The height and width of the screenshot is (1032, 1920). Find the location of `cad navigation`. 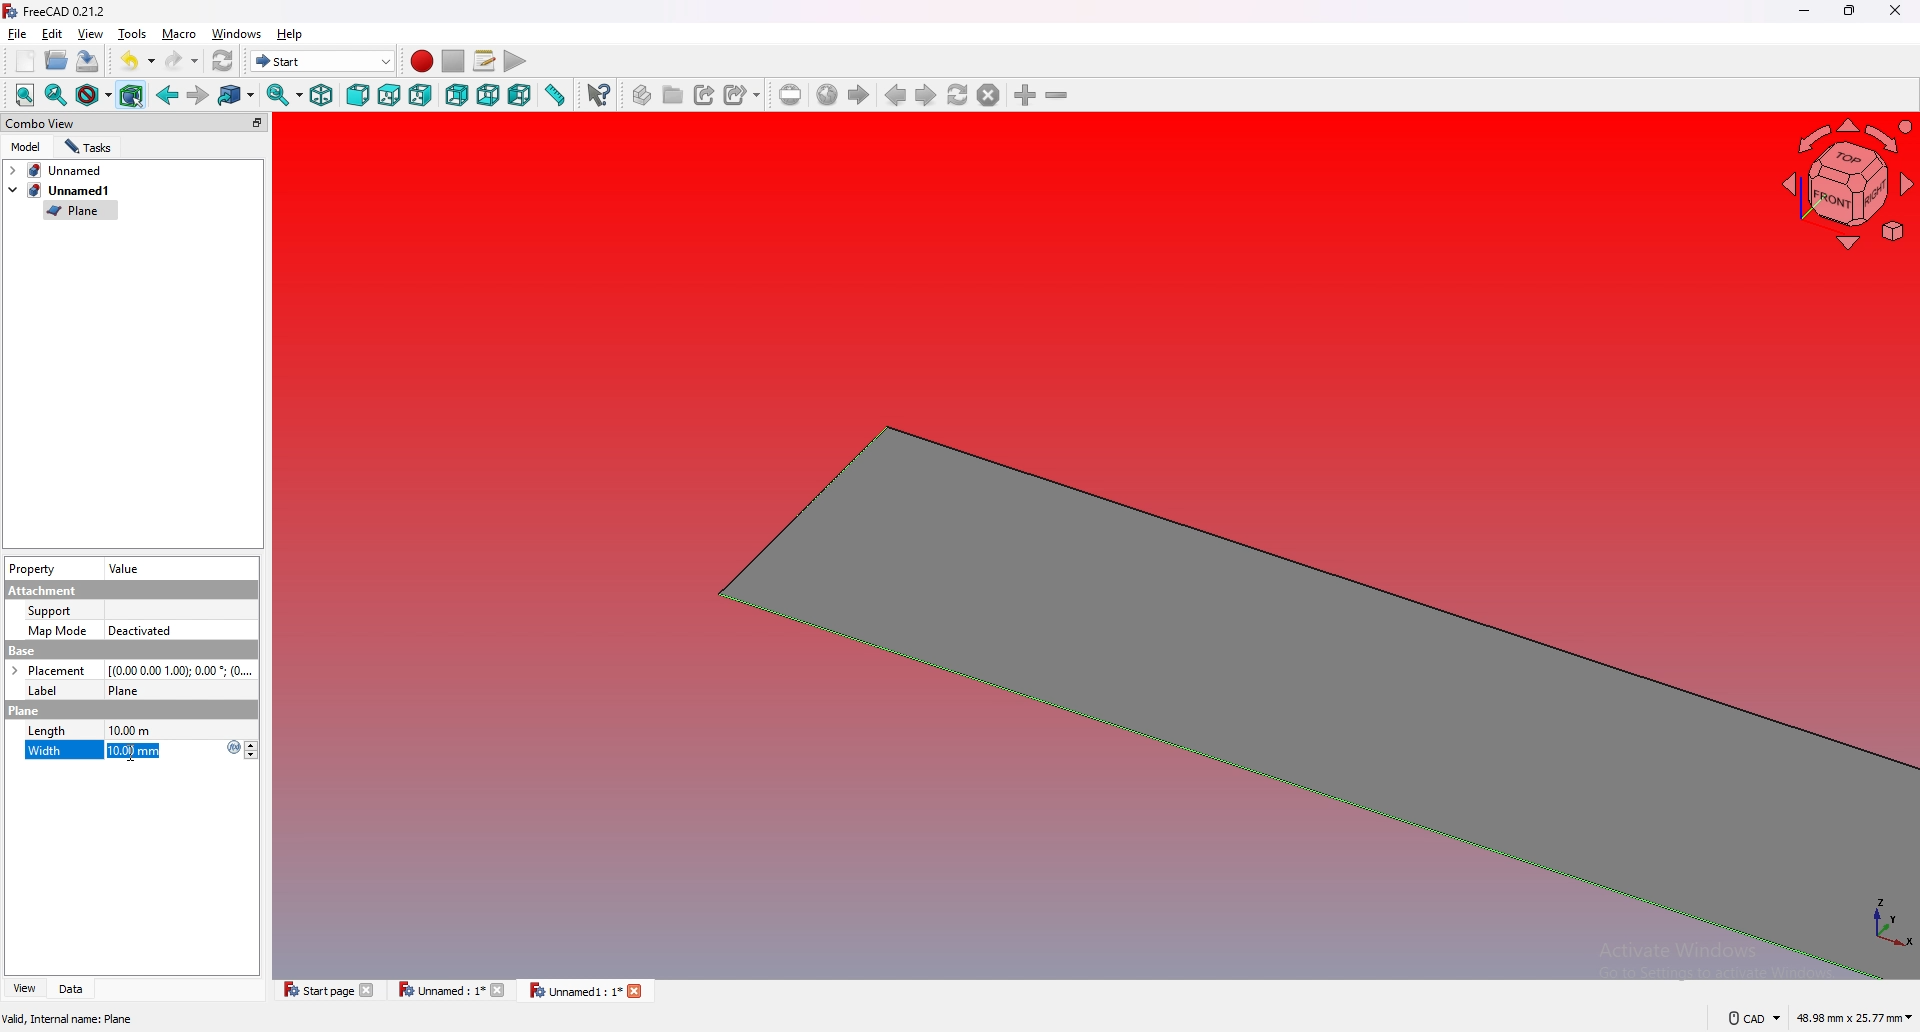

cad navigation is located at coordinates (1753, 1017).